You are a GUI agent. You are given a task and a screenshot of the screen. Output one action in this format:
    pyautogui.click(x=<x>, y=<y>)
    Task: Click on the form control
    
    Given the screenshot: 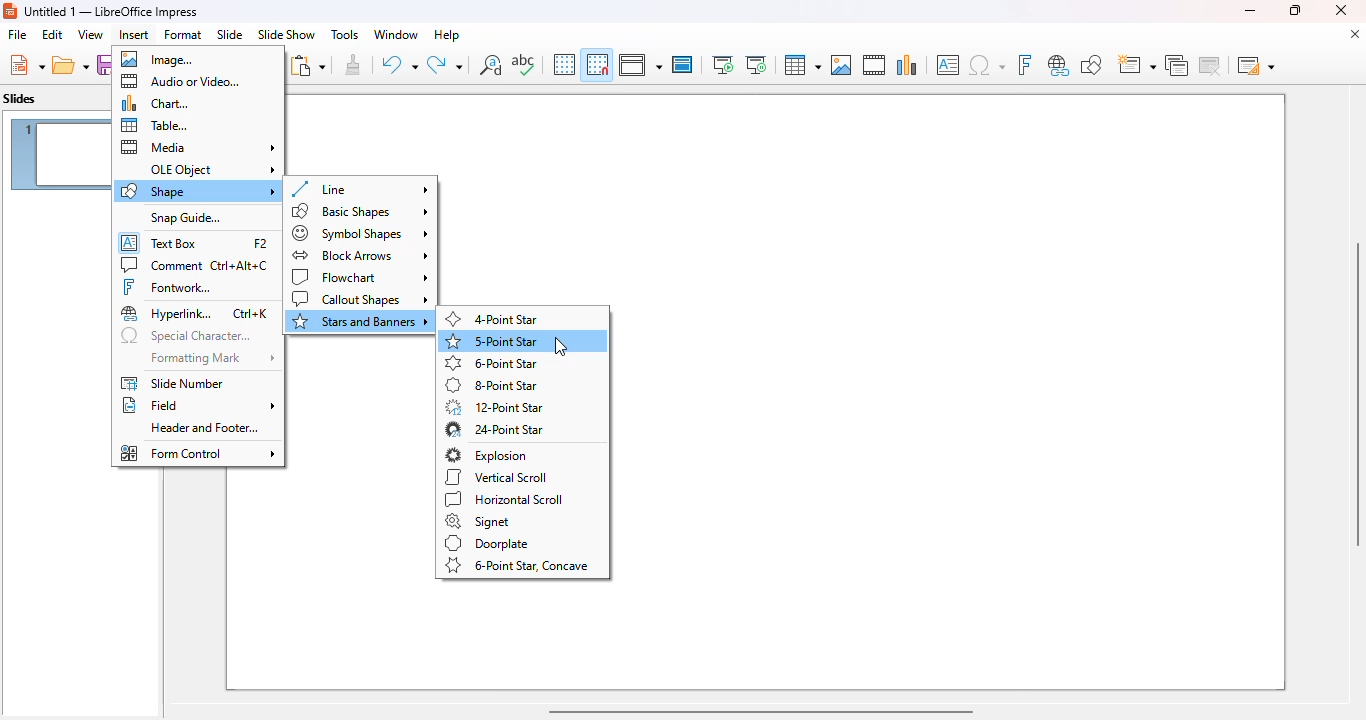 What is the action you would take?
    pyautogui.click(x=198, y=453)
    